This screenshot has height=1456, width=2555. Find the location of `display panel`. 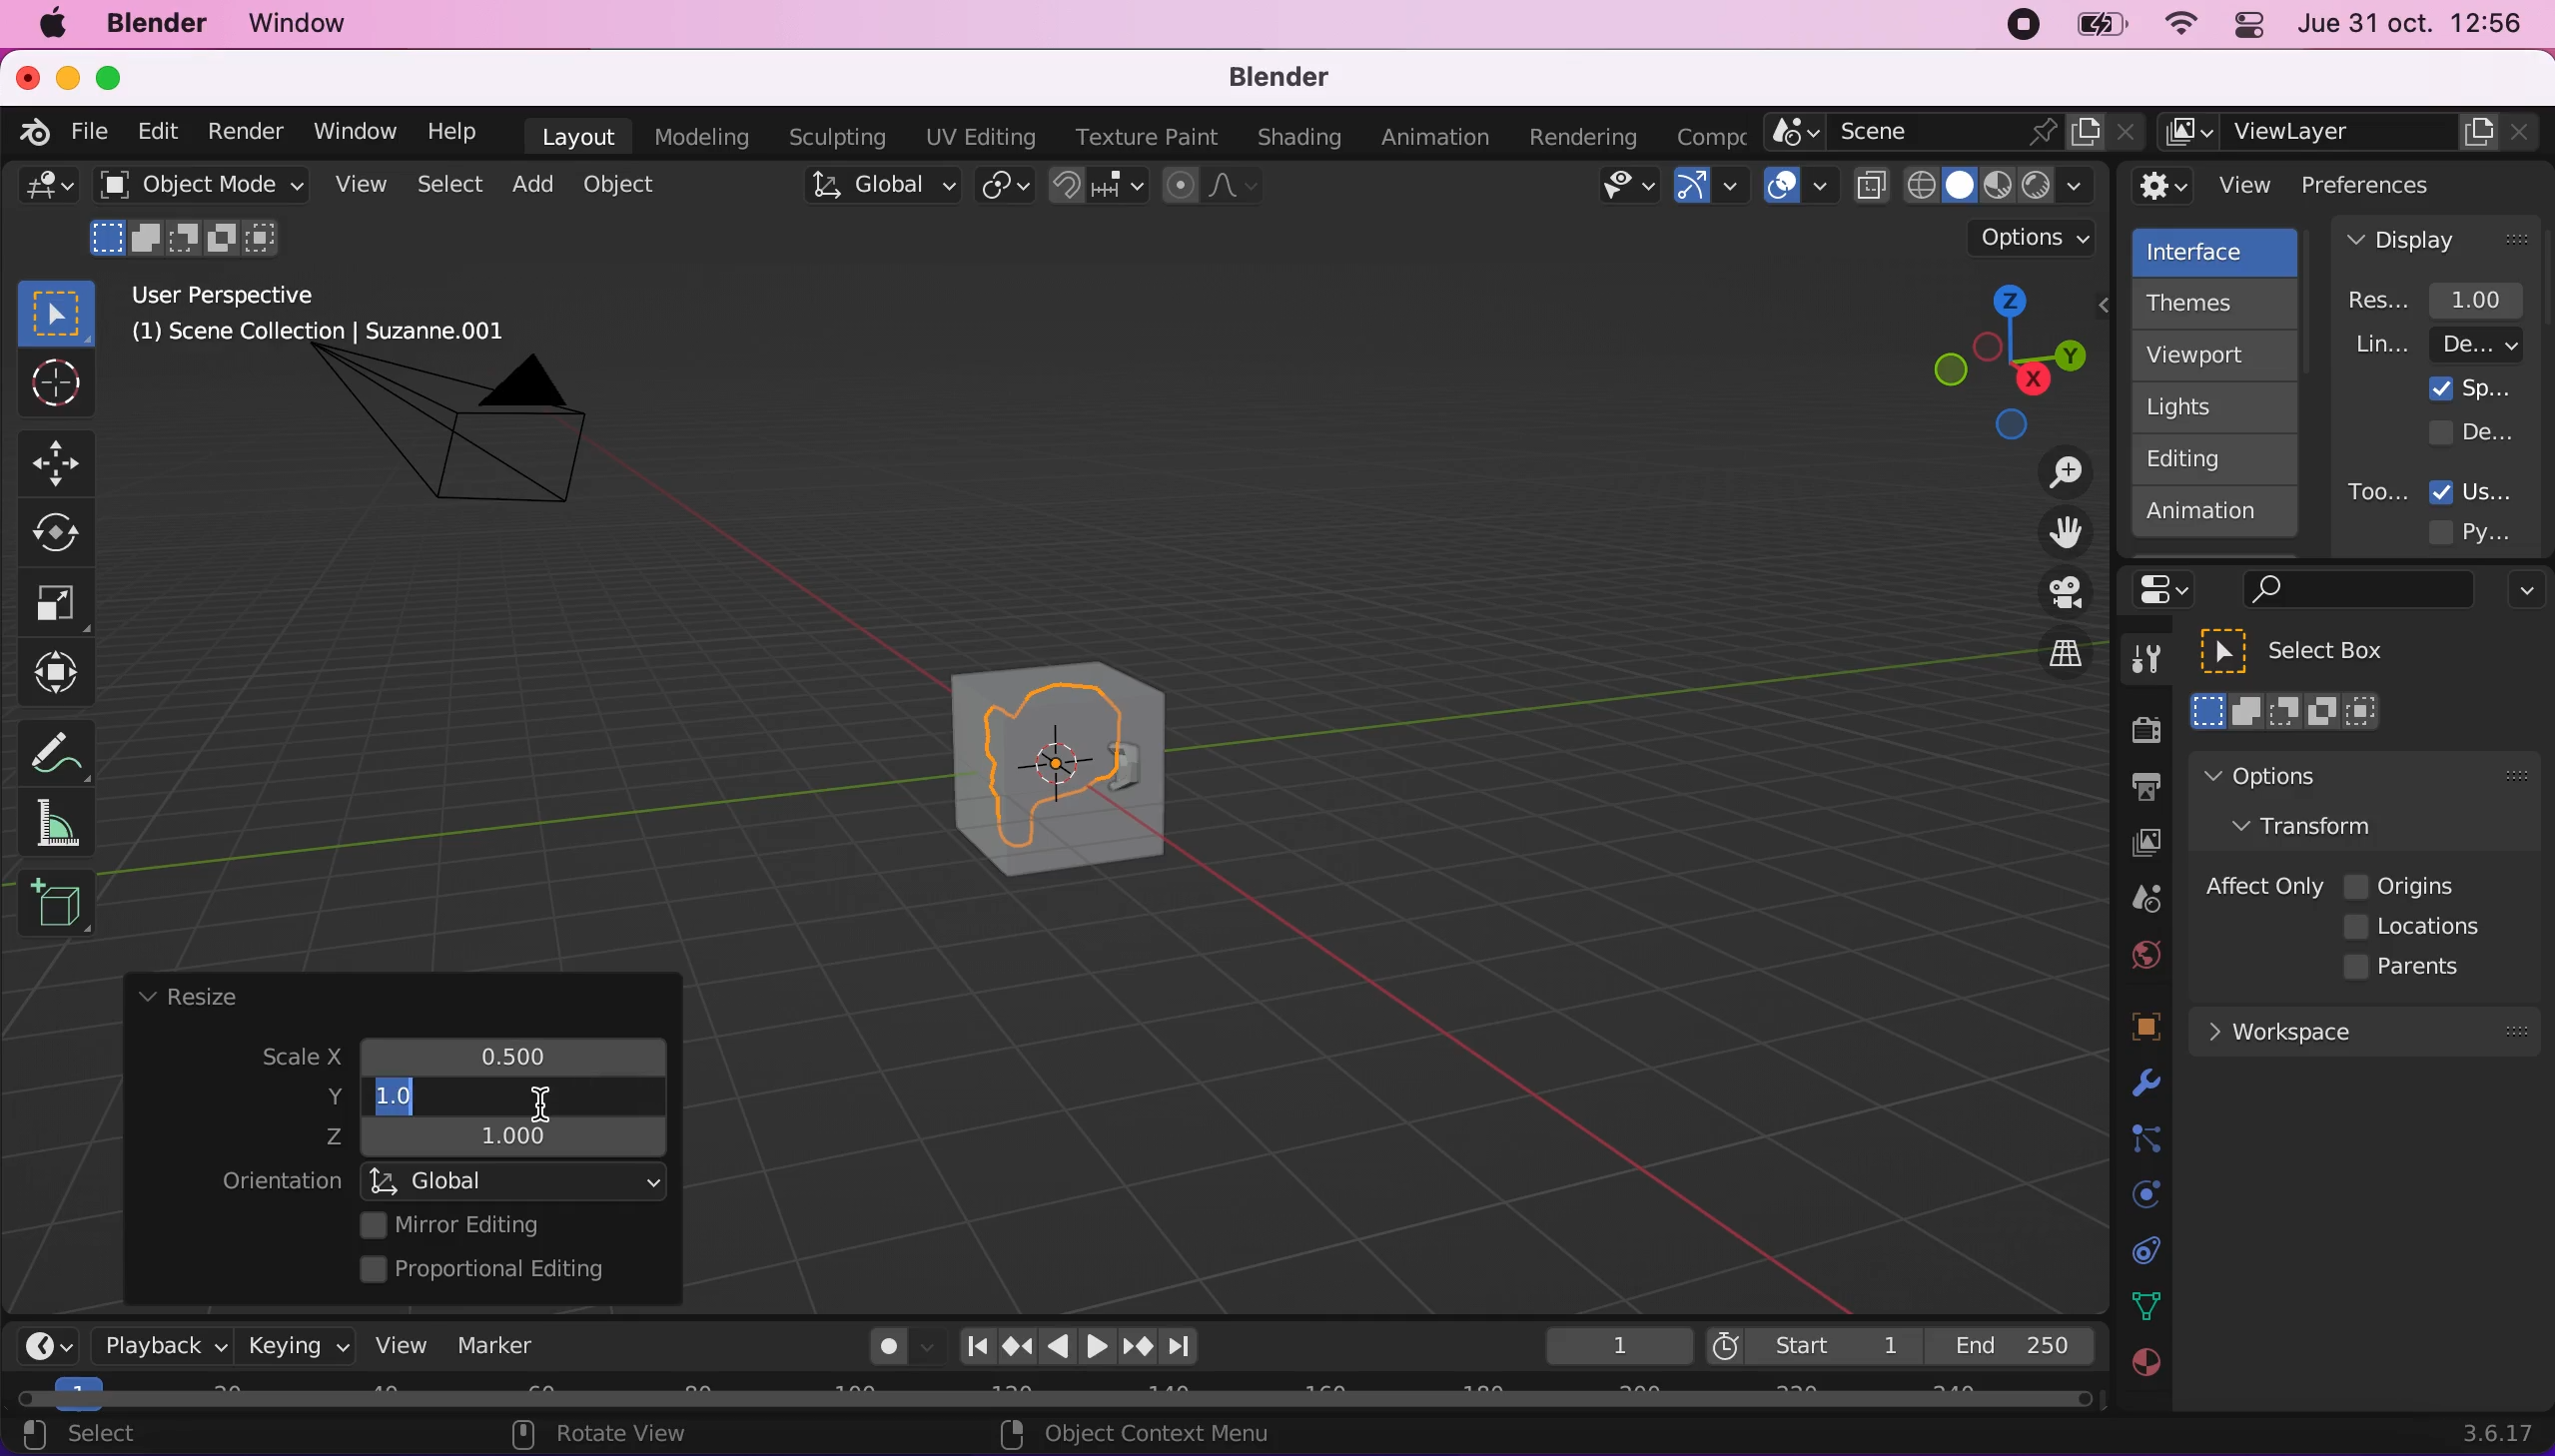

display panel is located at coordinates (2437, 238).